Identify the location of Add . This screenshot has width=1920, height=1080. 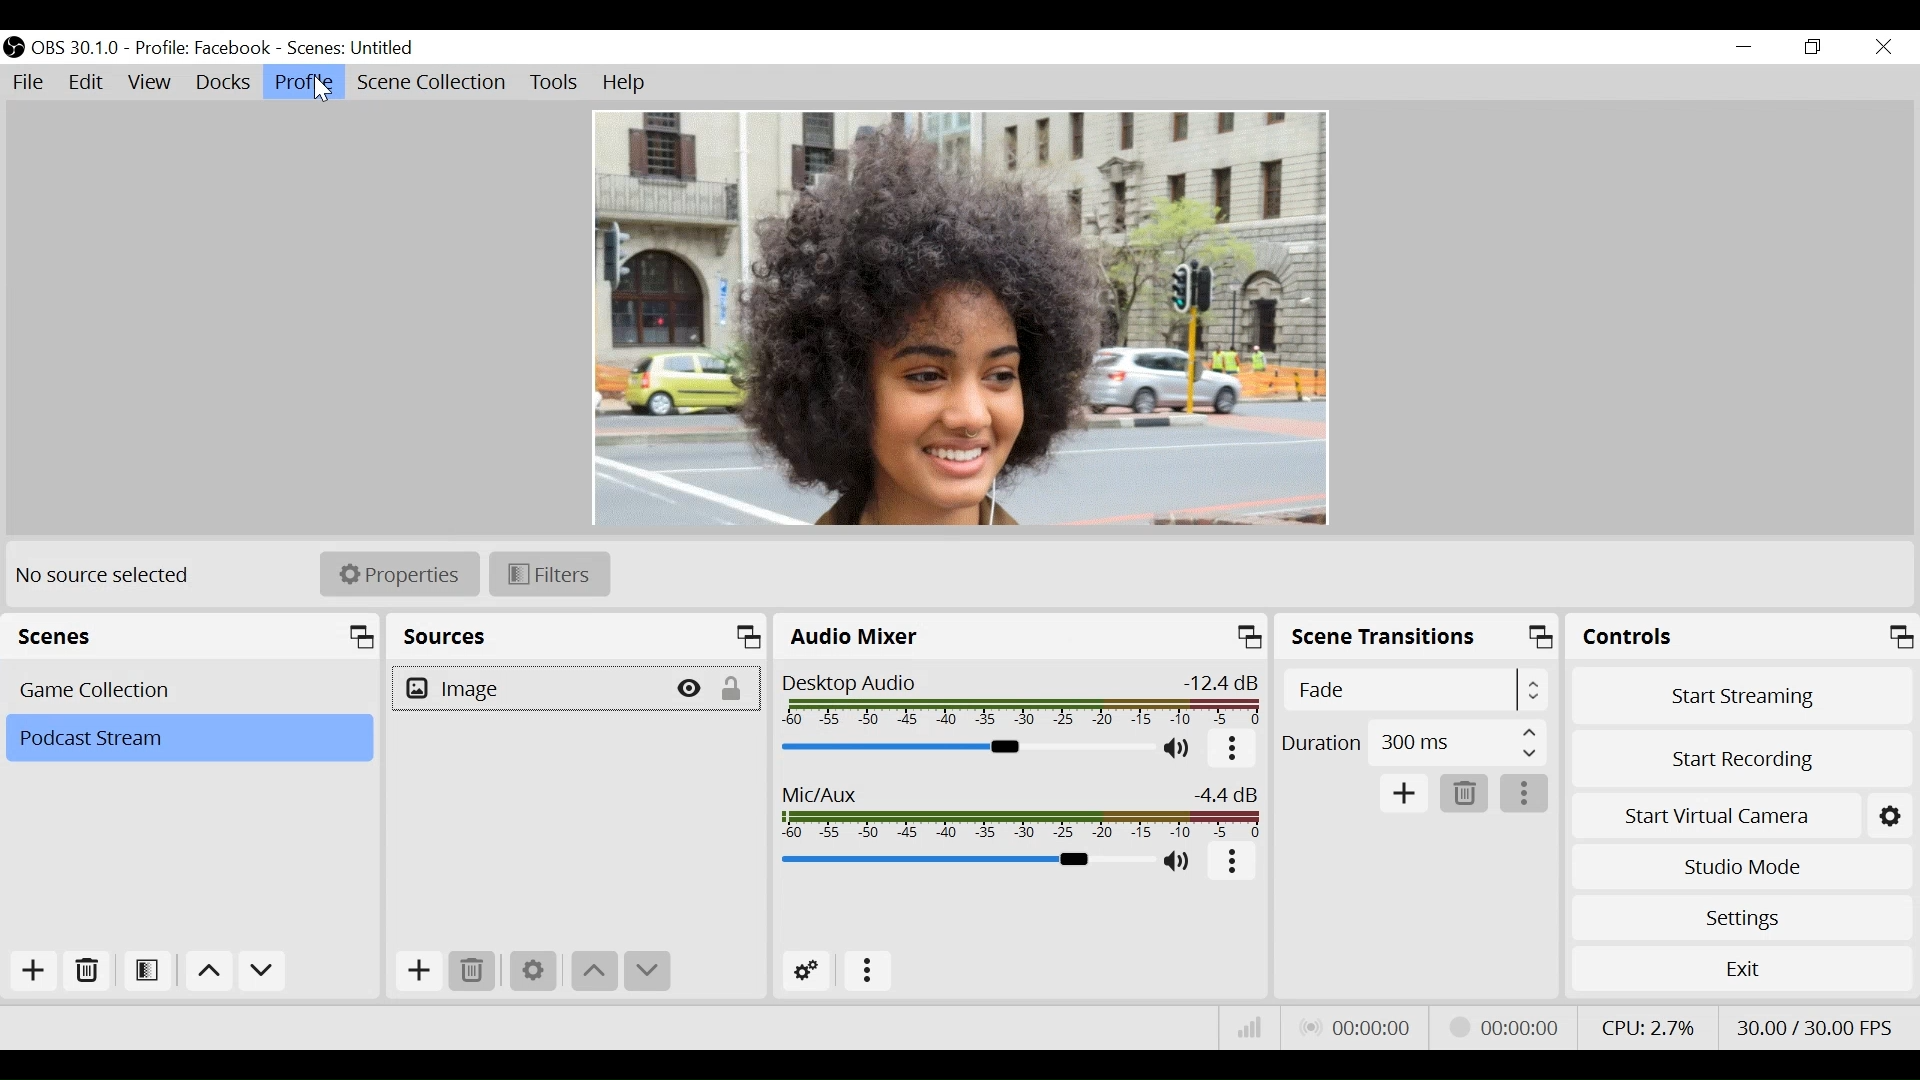
(1405, 795).